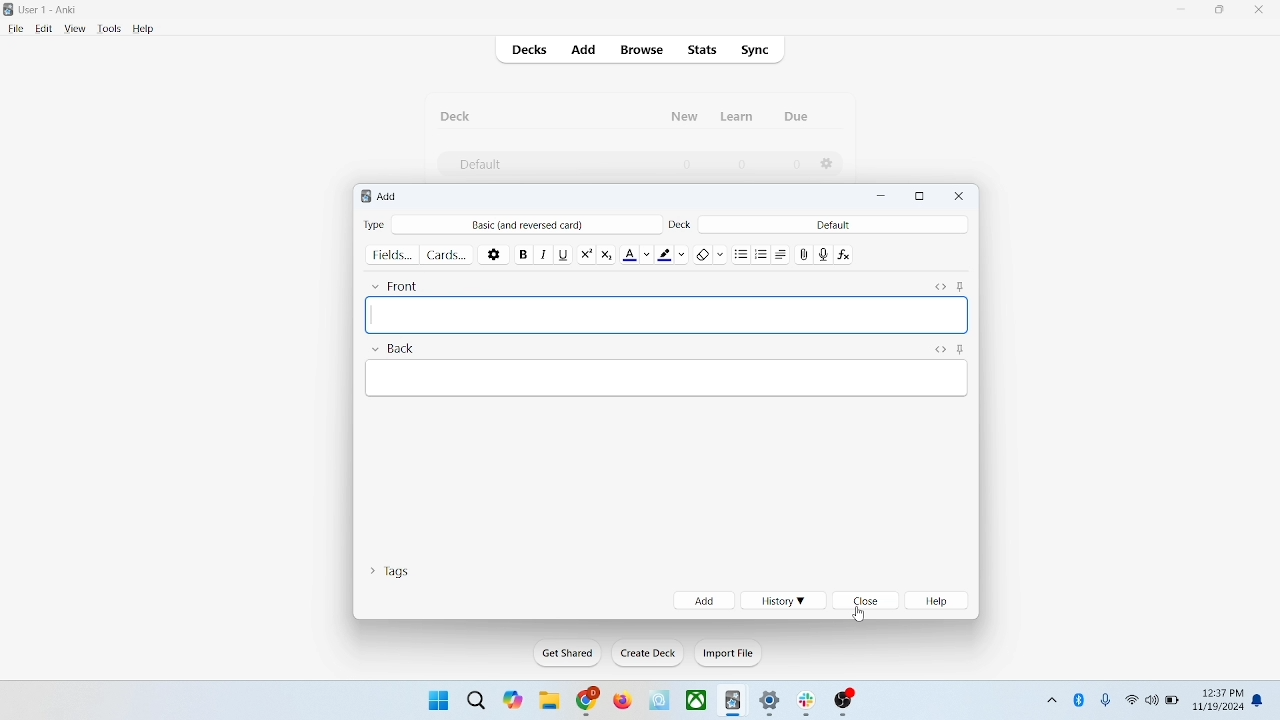 The image size is (1280, 720). What do you see at coordinates (860, 615) in the screenshot?
I see `cursor` at bounding box center [860, 615].